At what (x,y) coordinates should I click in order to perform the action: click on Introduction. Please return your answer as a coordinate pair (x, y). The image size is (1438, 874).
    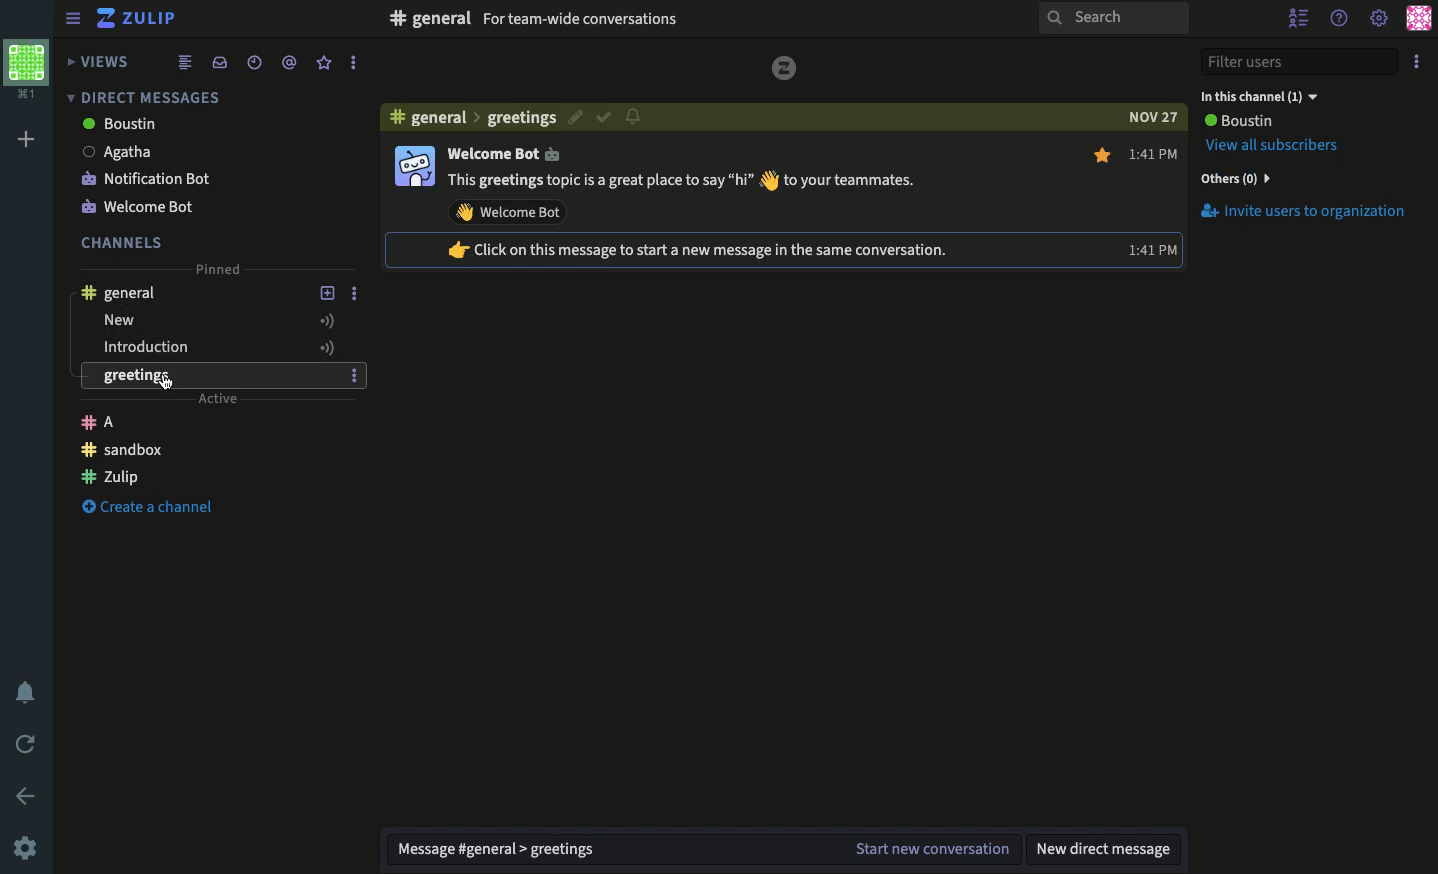
    Looking at the image, I should click on (195, 349).